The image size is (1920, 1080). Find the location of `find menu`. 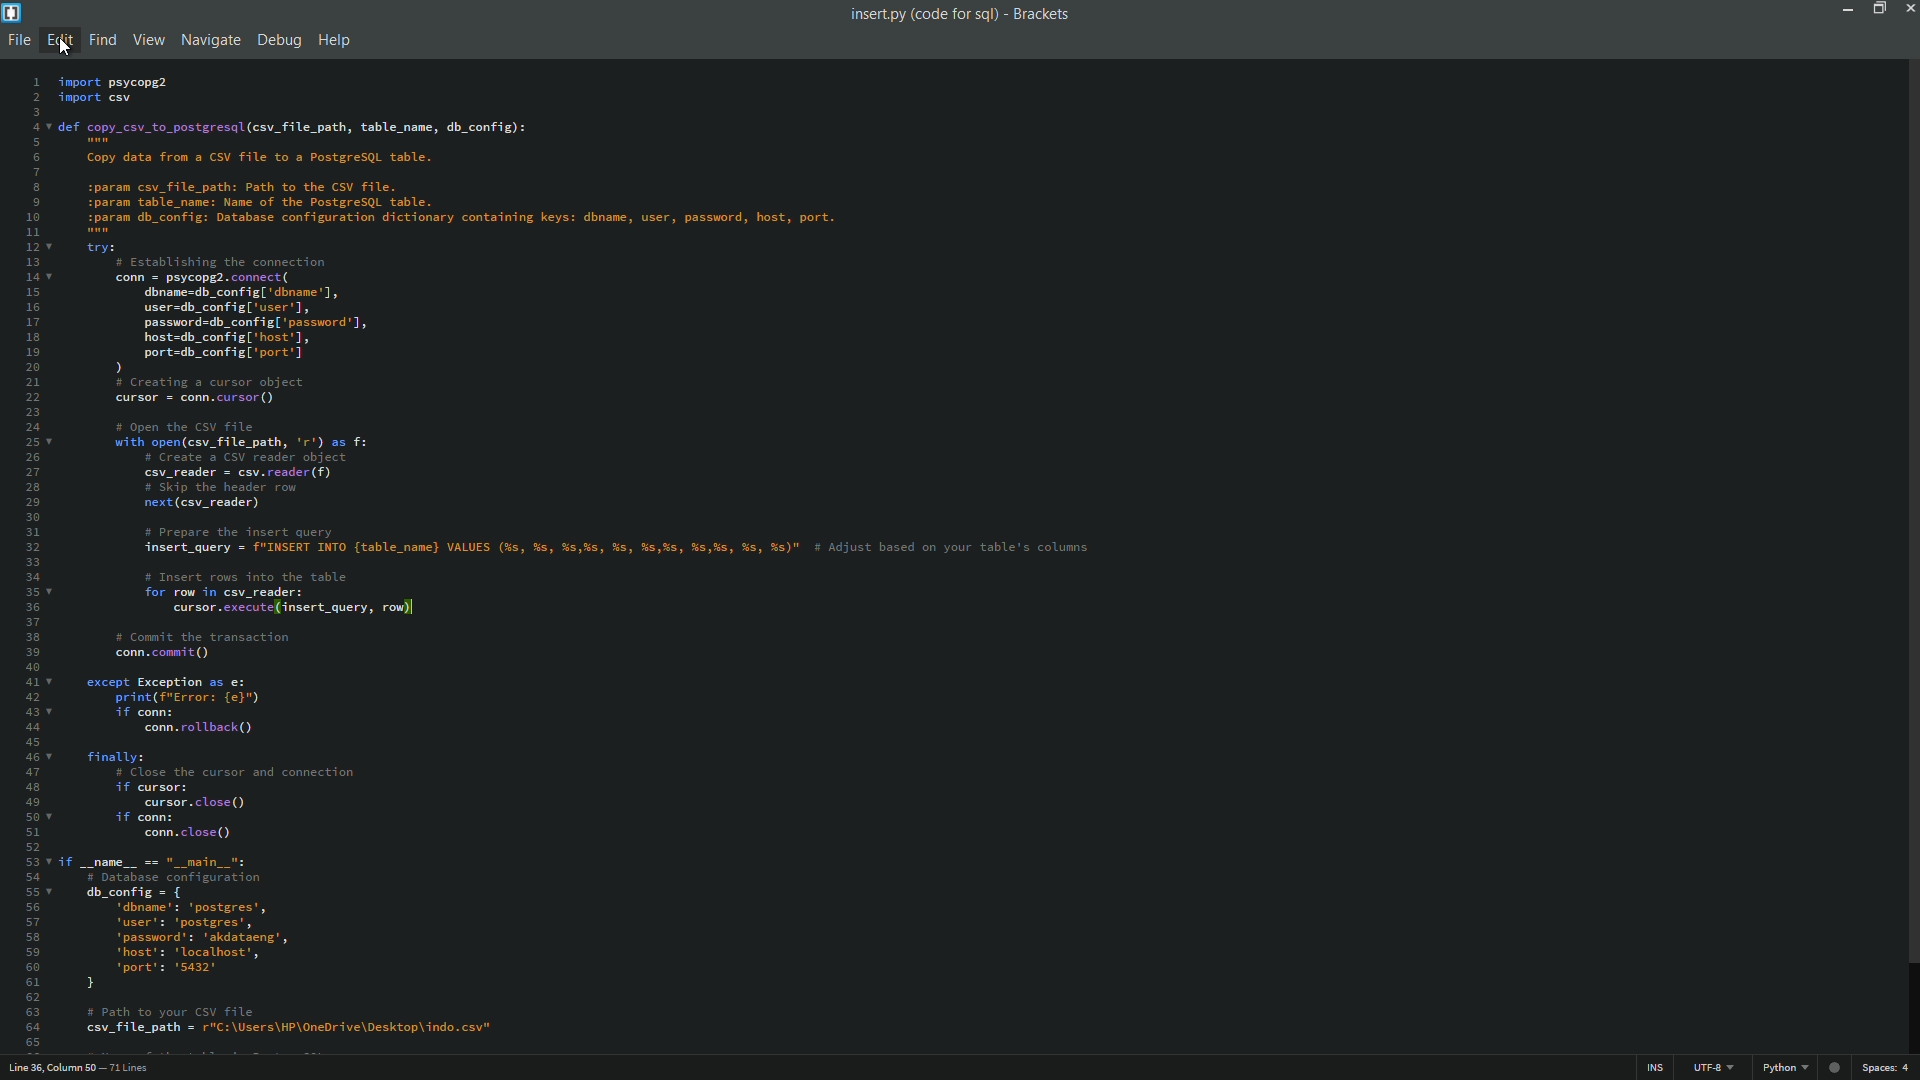

find menu is located at coordinates (100, 38).